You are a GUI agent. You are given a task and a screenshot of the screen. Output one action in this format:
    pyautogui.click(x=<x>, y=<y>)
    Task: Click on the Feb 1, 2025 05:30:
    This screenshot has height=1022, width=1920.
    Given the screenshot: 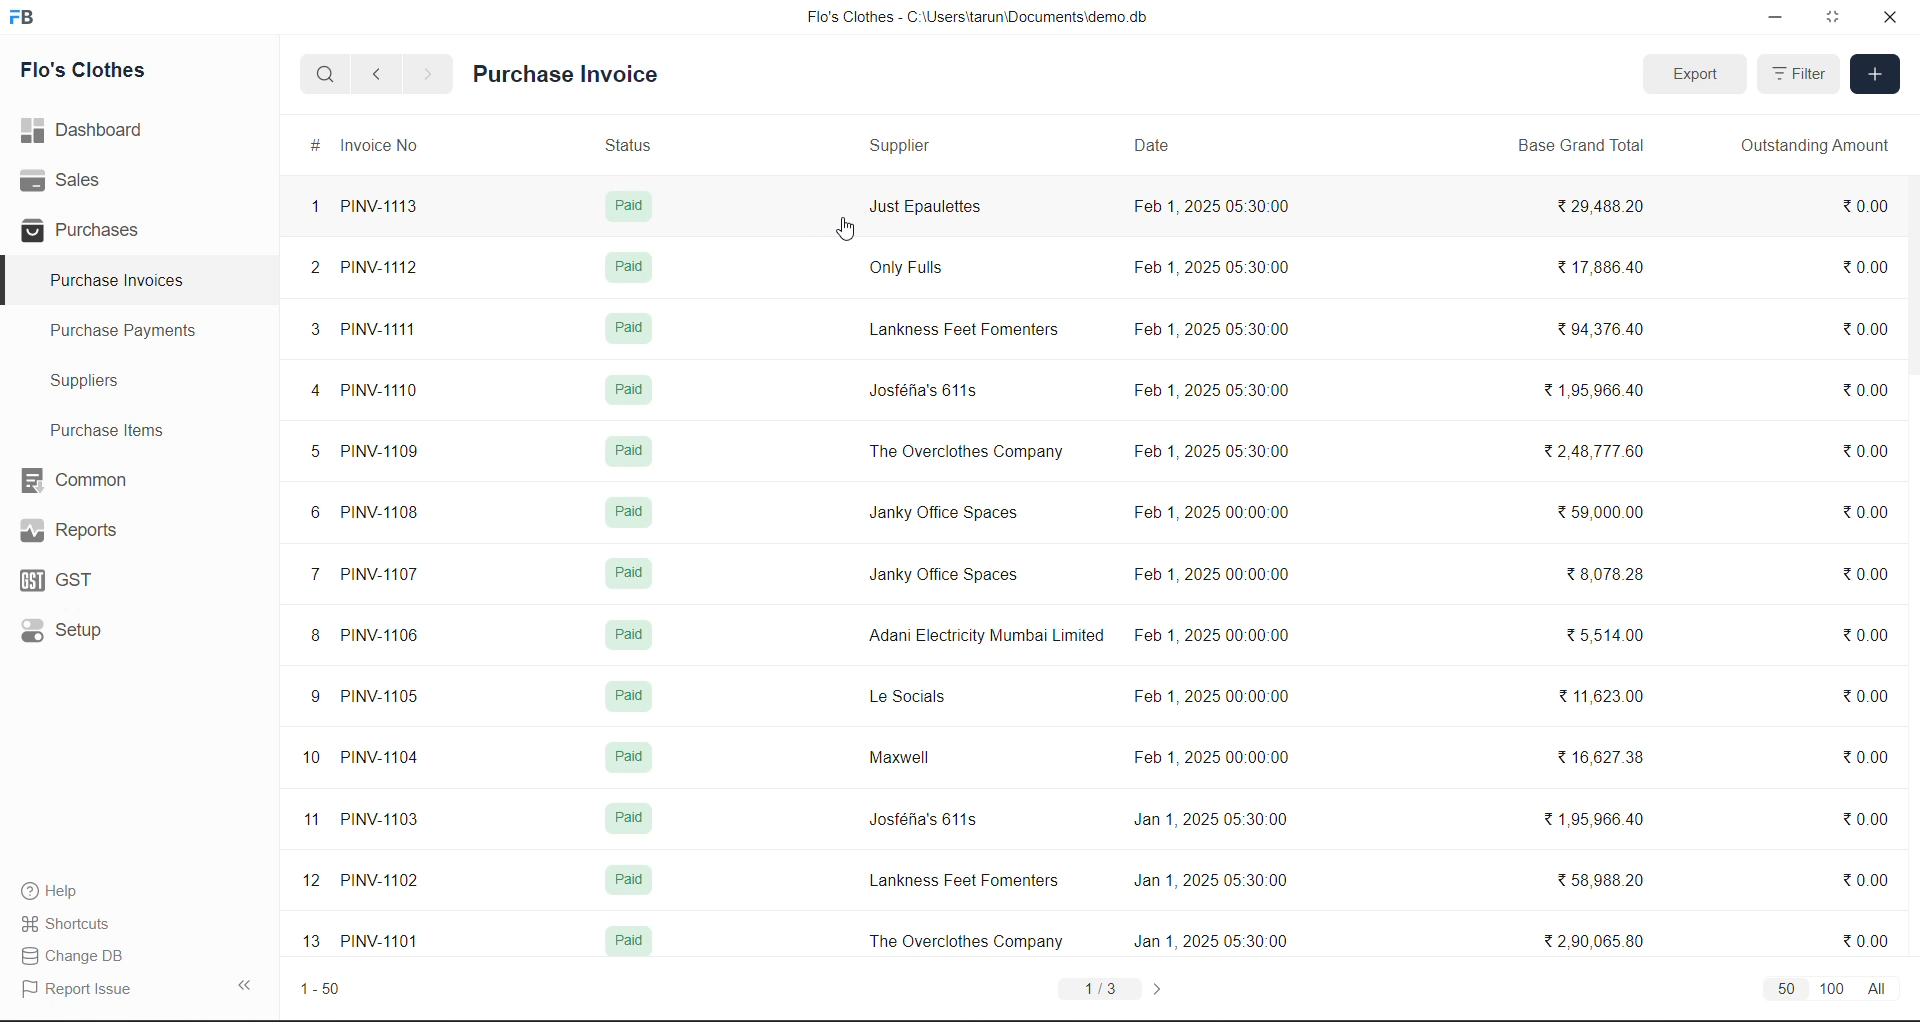 What is the action you would take?
    pyautogui.click(x=1212, y=209)
    